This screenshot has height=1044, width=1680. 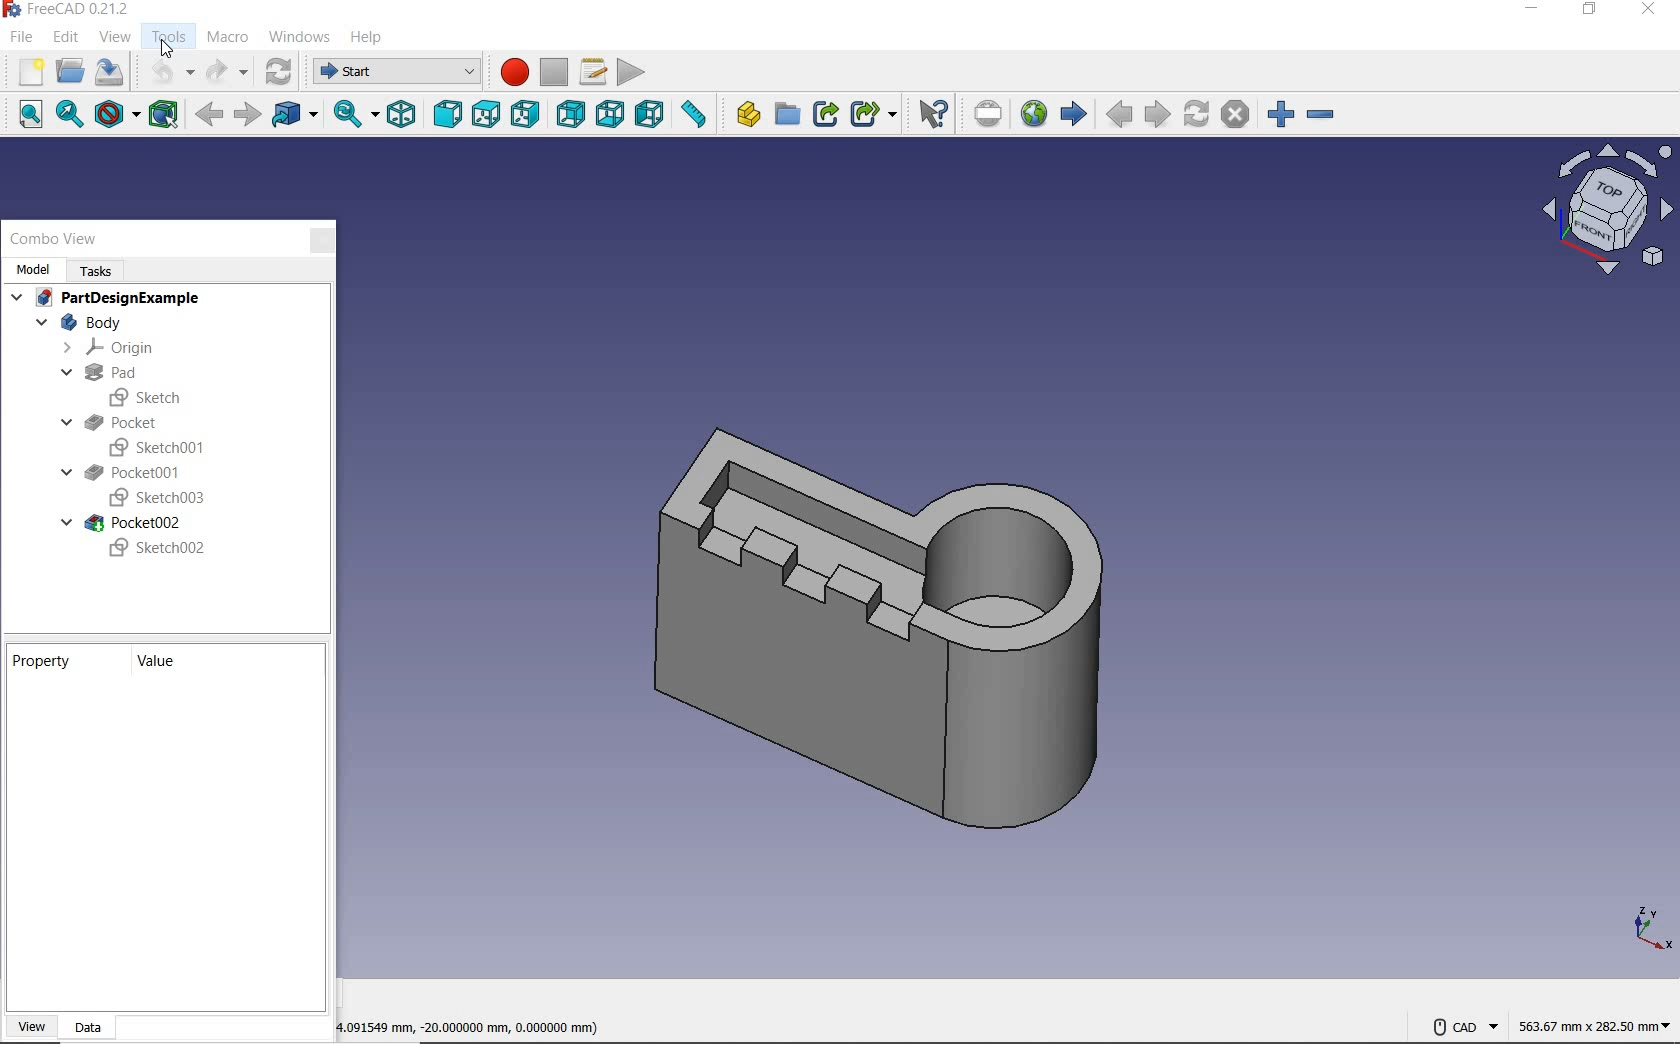 What do you see at coordinates (900, 612) in the screenshot?
I see `FreeCAD design` at bounding box center [900, 612].